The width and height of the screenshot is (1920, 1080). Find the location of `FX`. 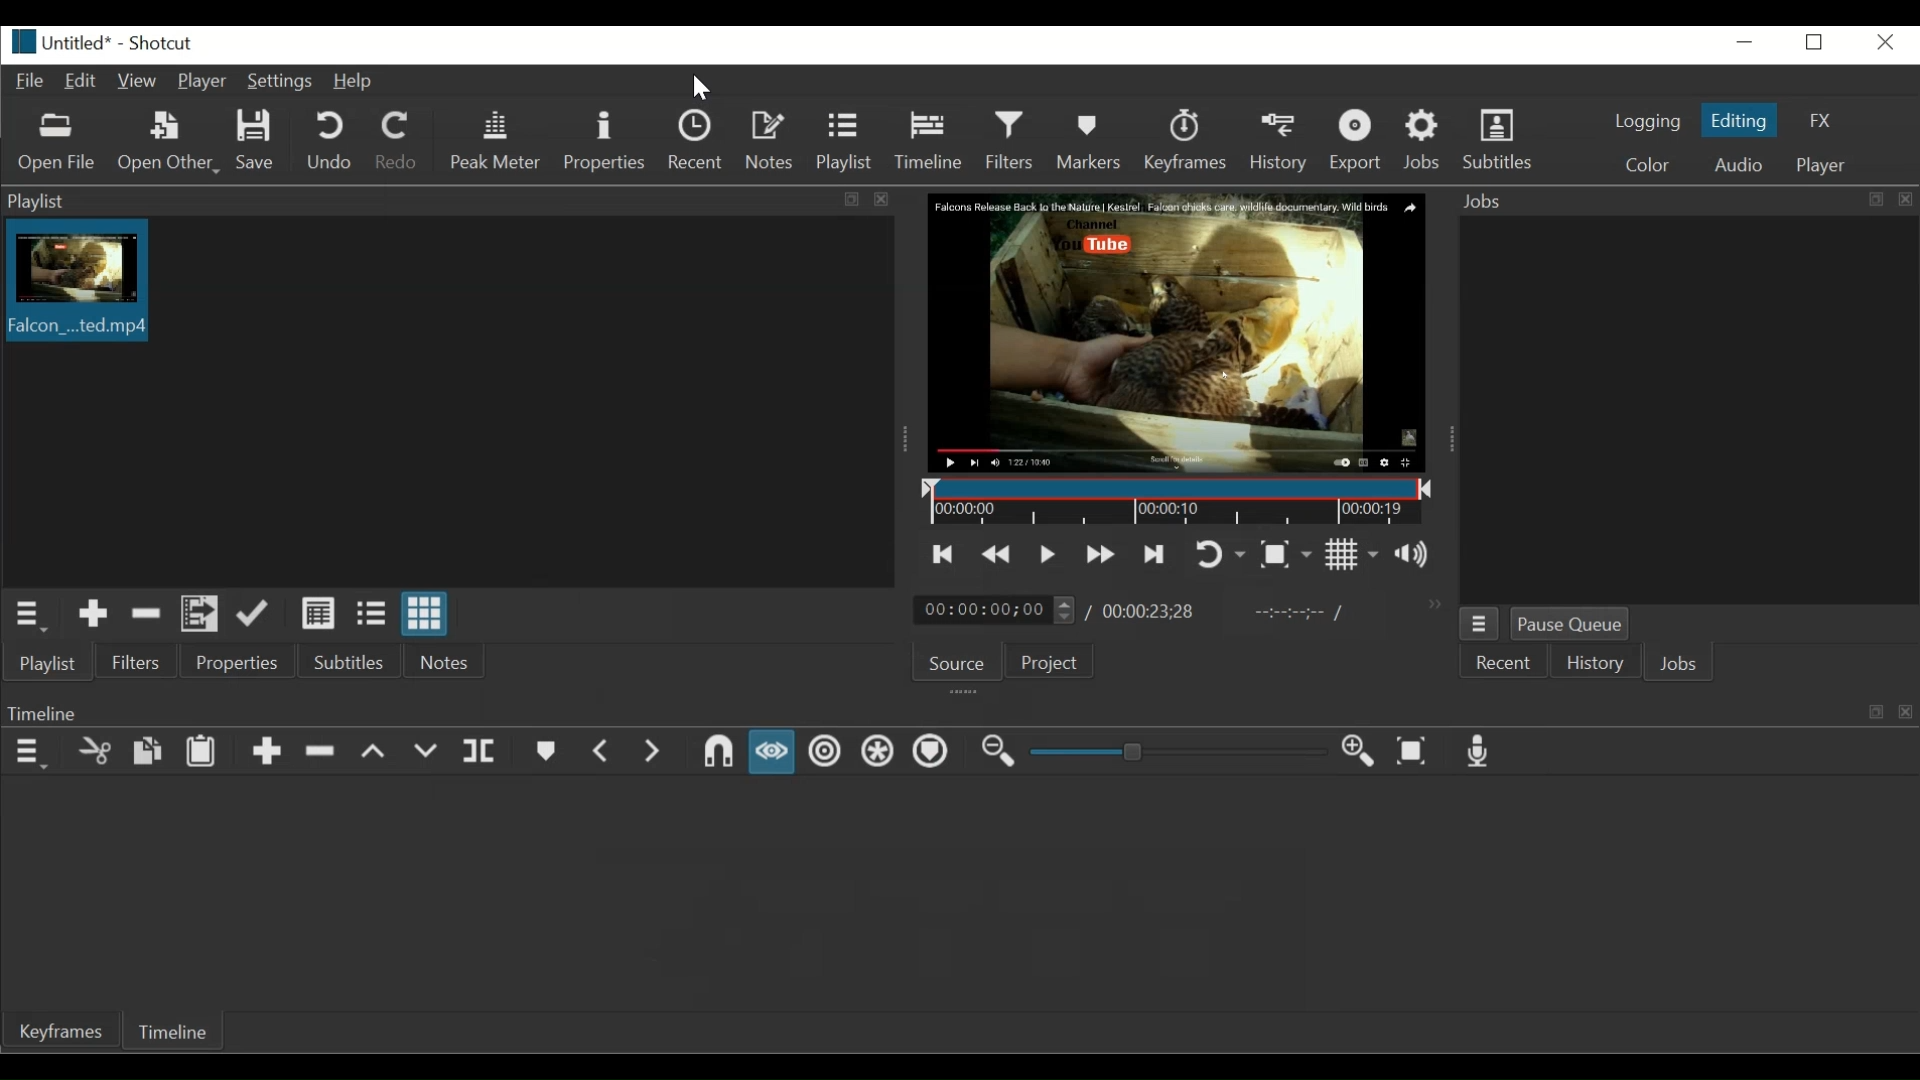

FX is located at coordinates (1821, 120).